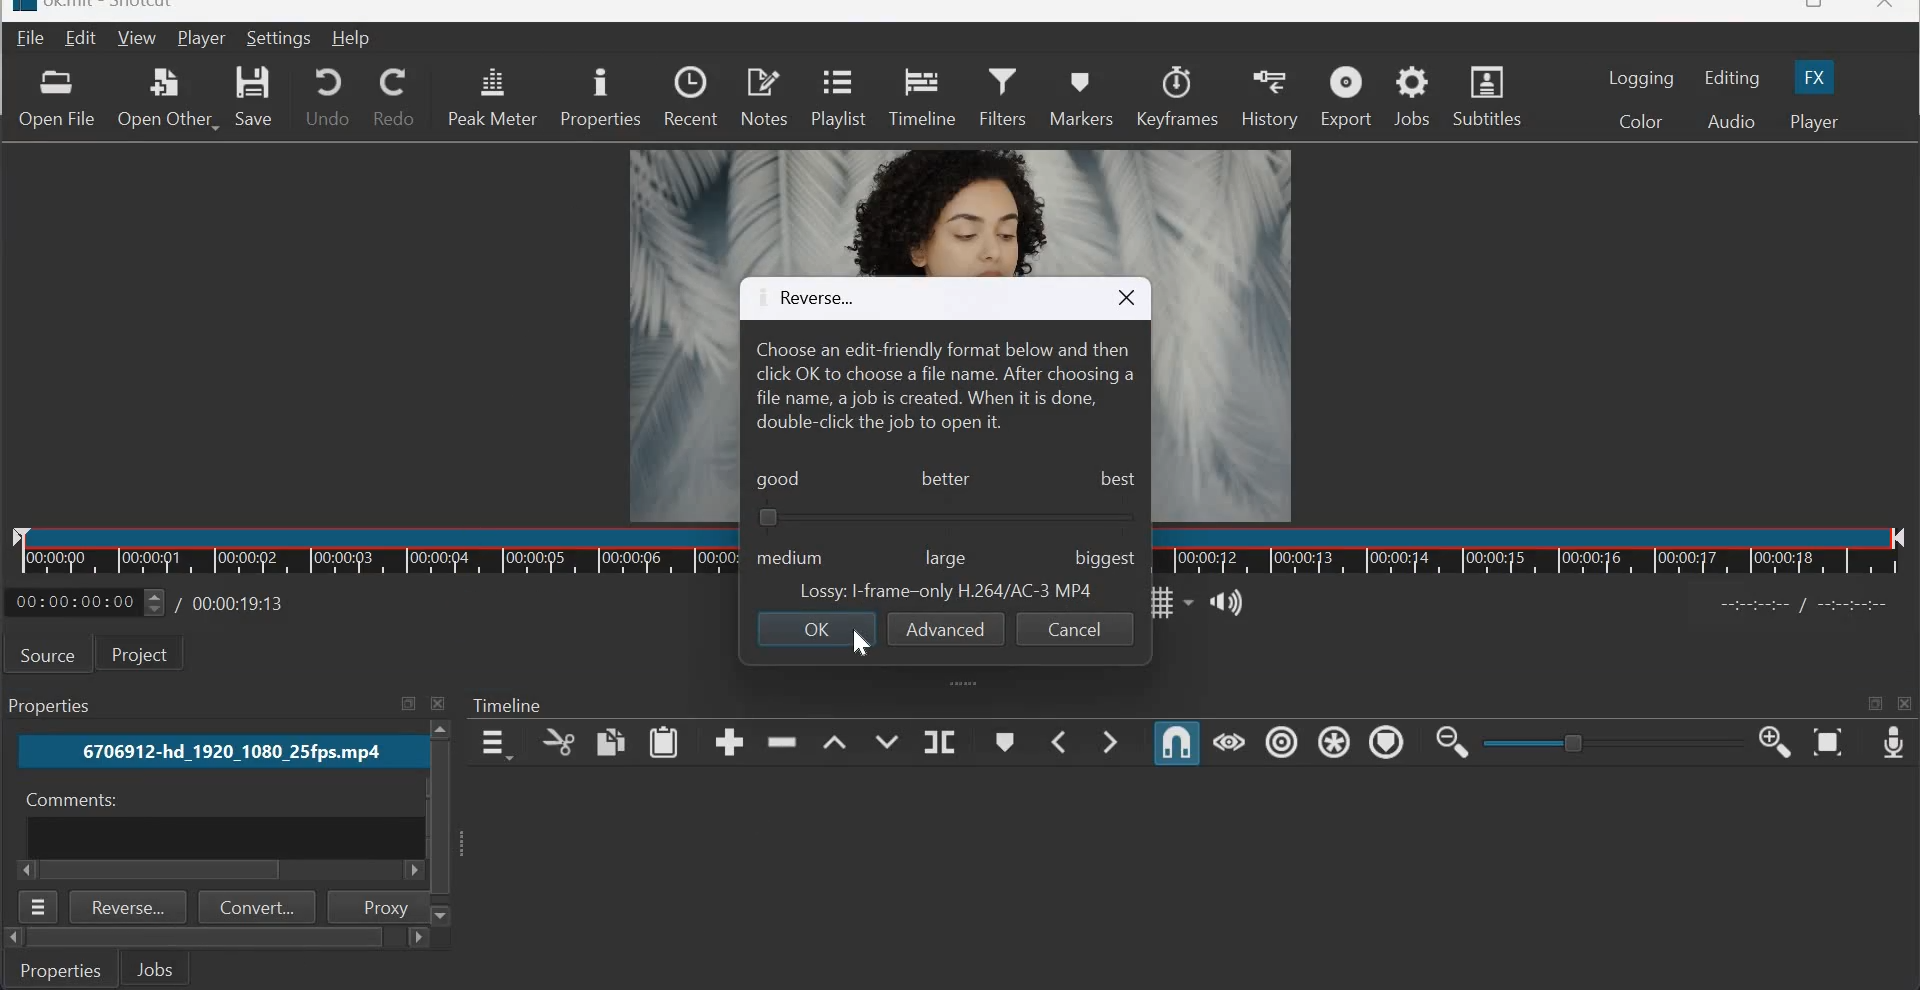  What do you see at coordinates (1814, 122) in the screenshot?
I see `Player` at bounding box center [1814, 122].